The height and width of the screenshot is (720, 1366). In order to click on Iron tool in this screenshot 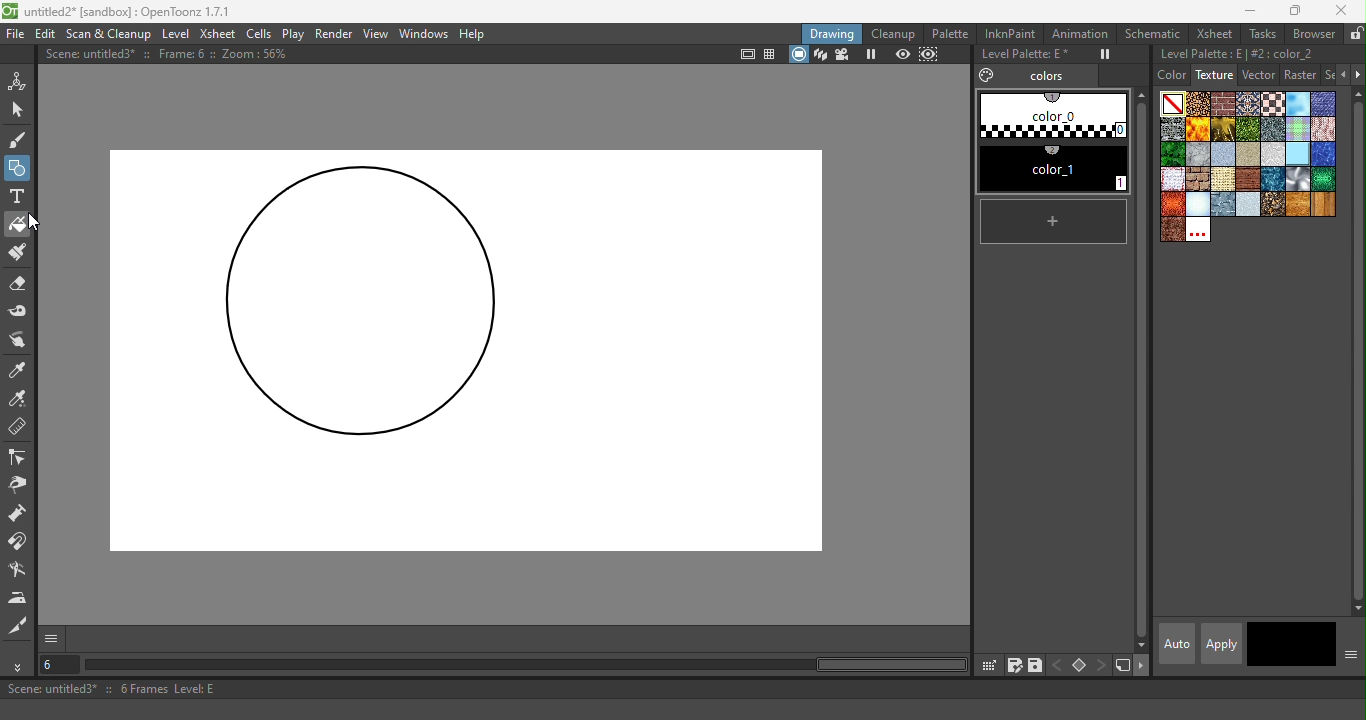, I will do `click(20, 598)`.